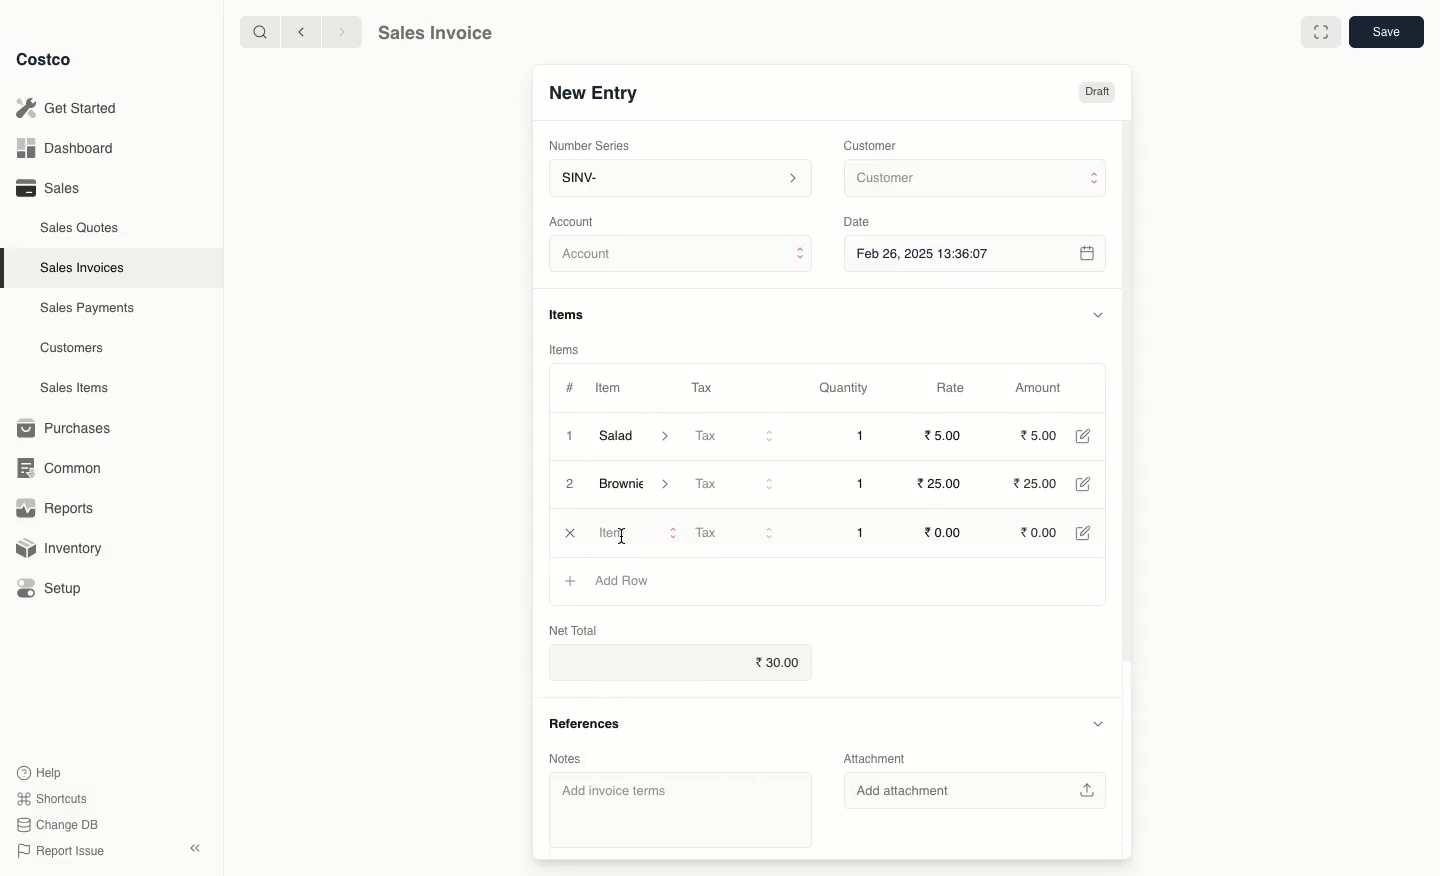  What do you see at coordinates (571, 583) in the screenshot?
I see `Add` at bounding box center [571, 583].